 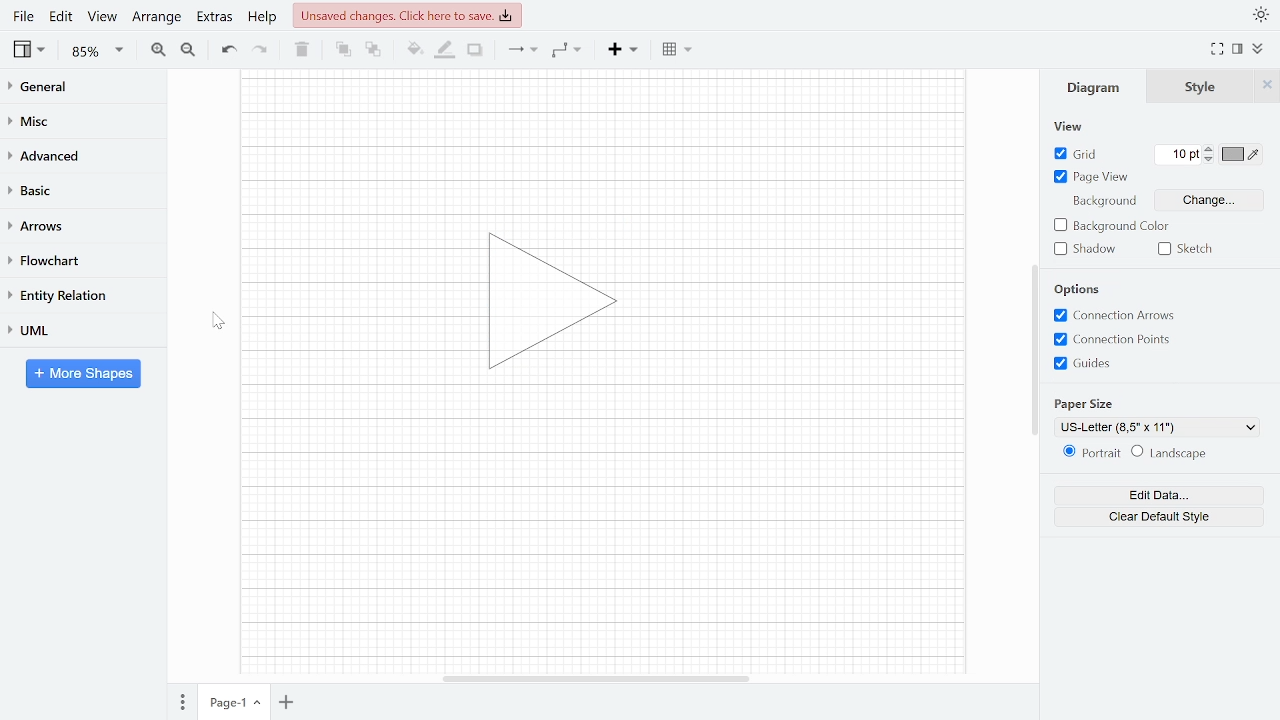 What do you see at coordinates (74, 225) in the screenshot?
I see `Arrows` at bounding box center [74, 225].